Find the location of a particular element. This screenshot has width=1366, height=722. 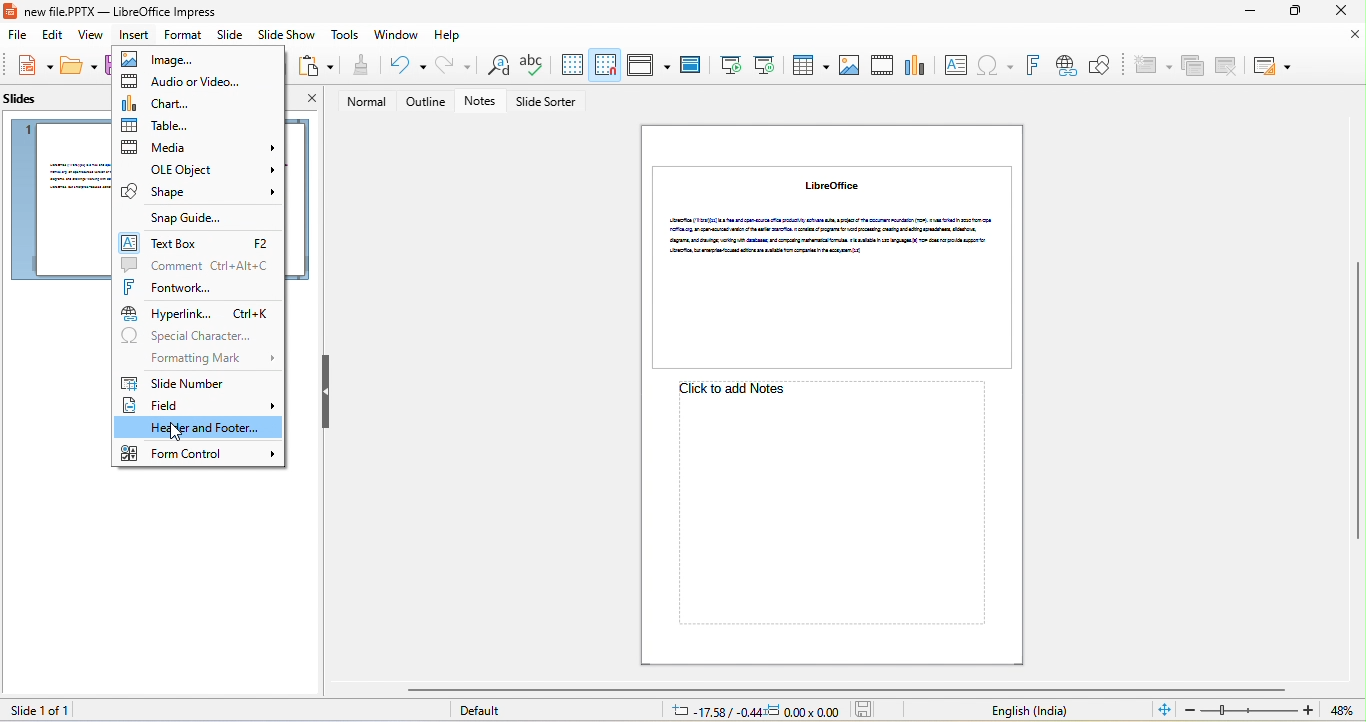

slide is located at coordinates (832, 267).